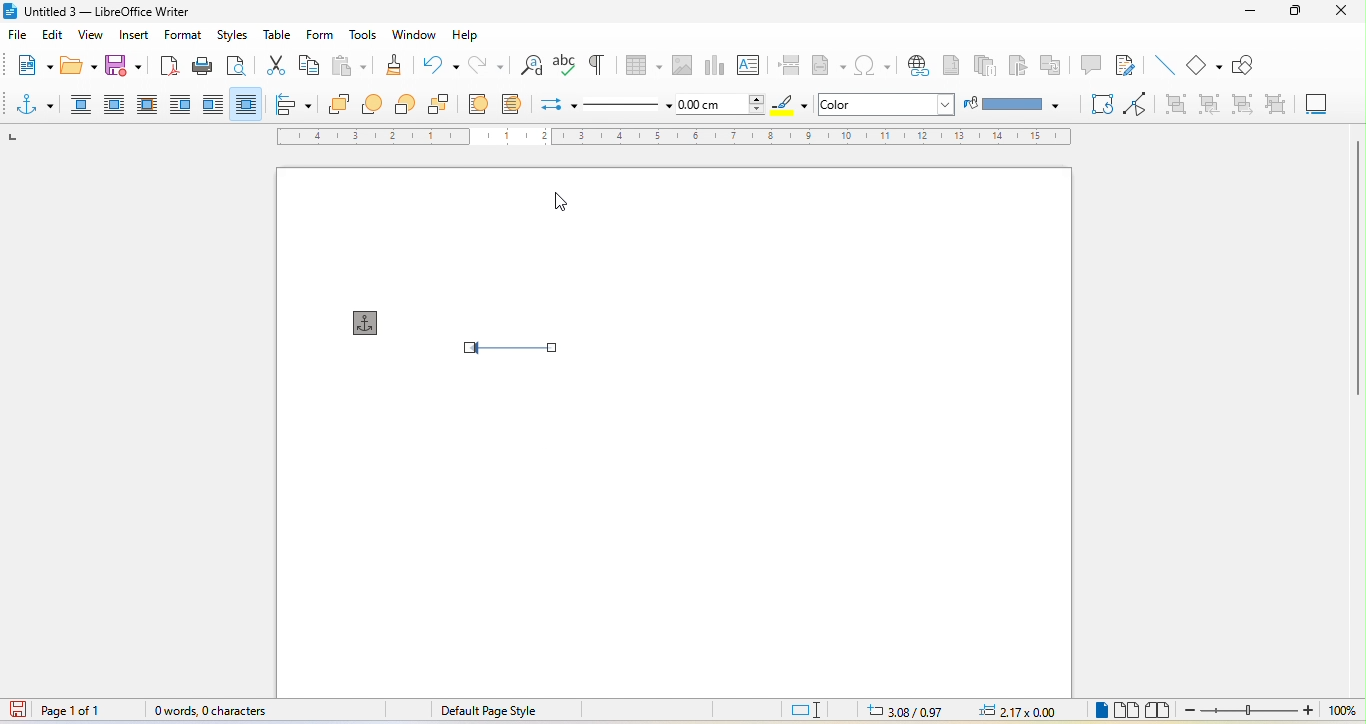  Describe the element at coordinates (594, 65) in the screenshot. I see `toggle formatting marks` at that location.